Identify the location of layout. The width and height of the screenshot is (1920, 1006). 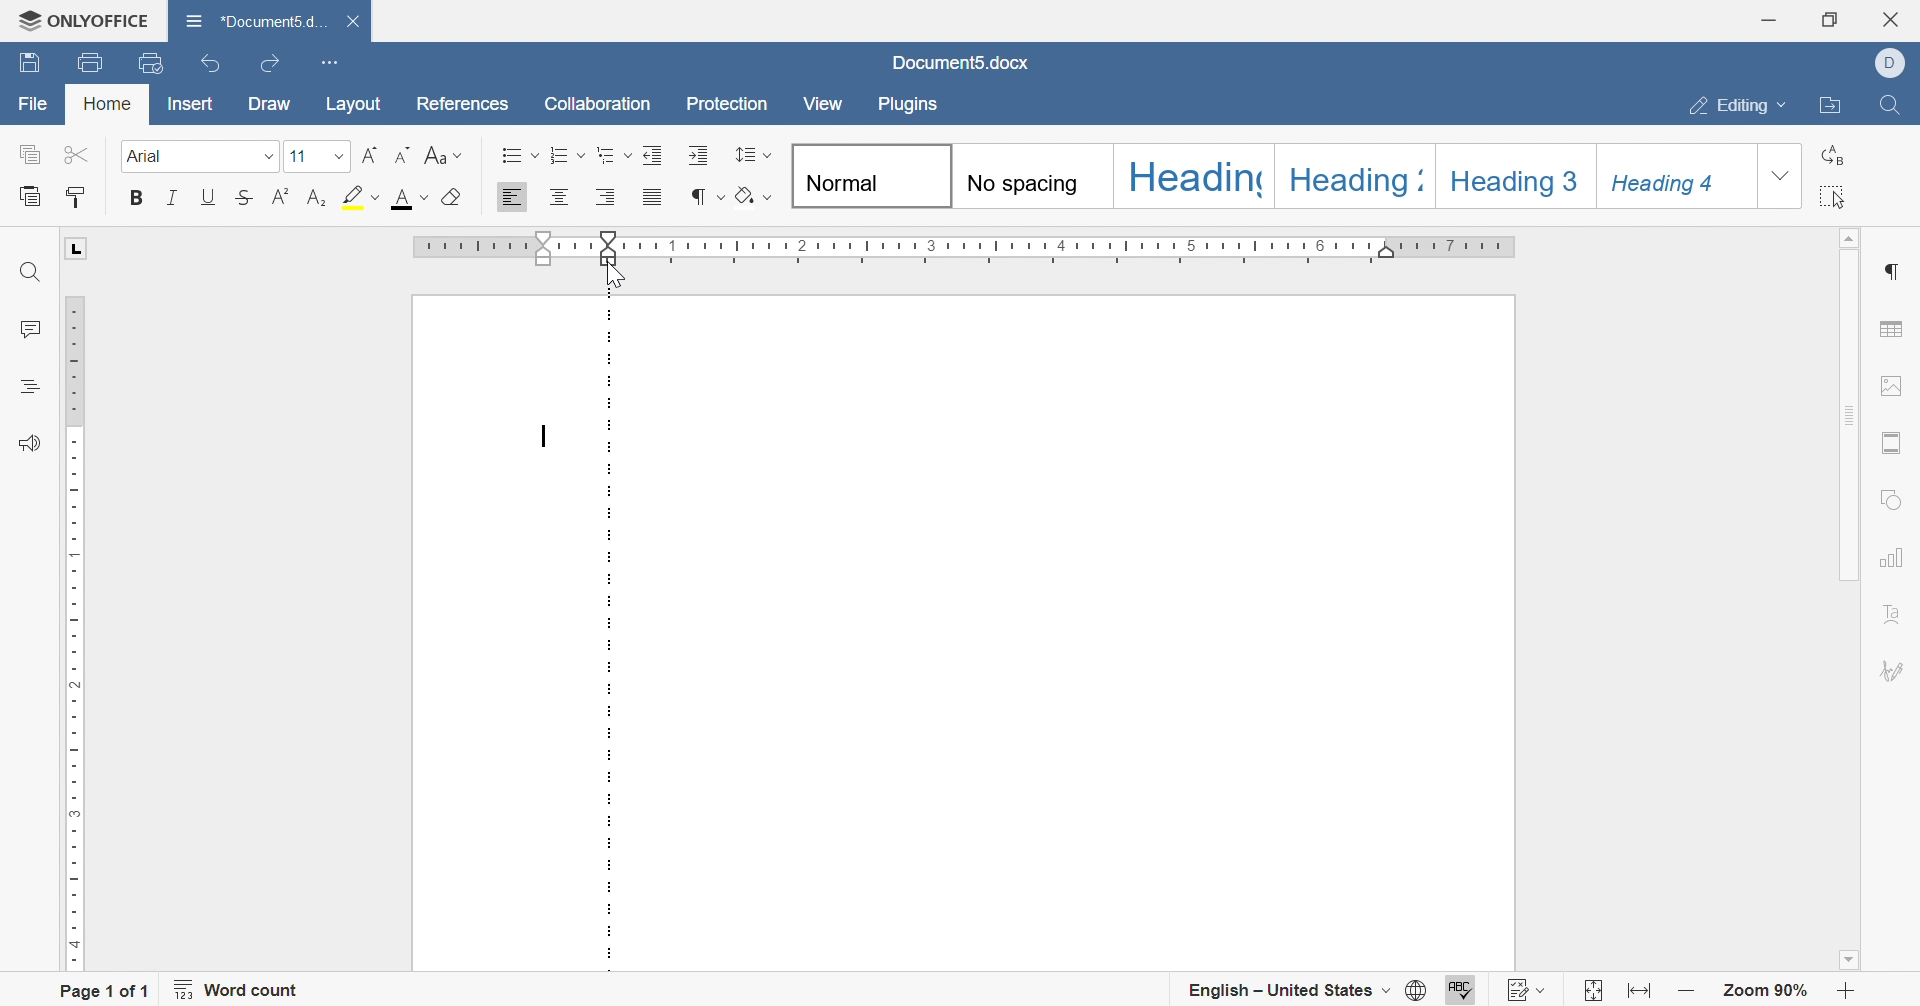
(357, 103).